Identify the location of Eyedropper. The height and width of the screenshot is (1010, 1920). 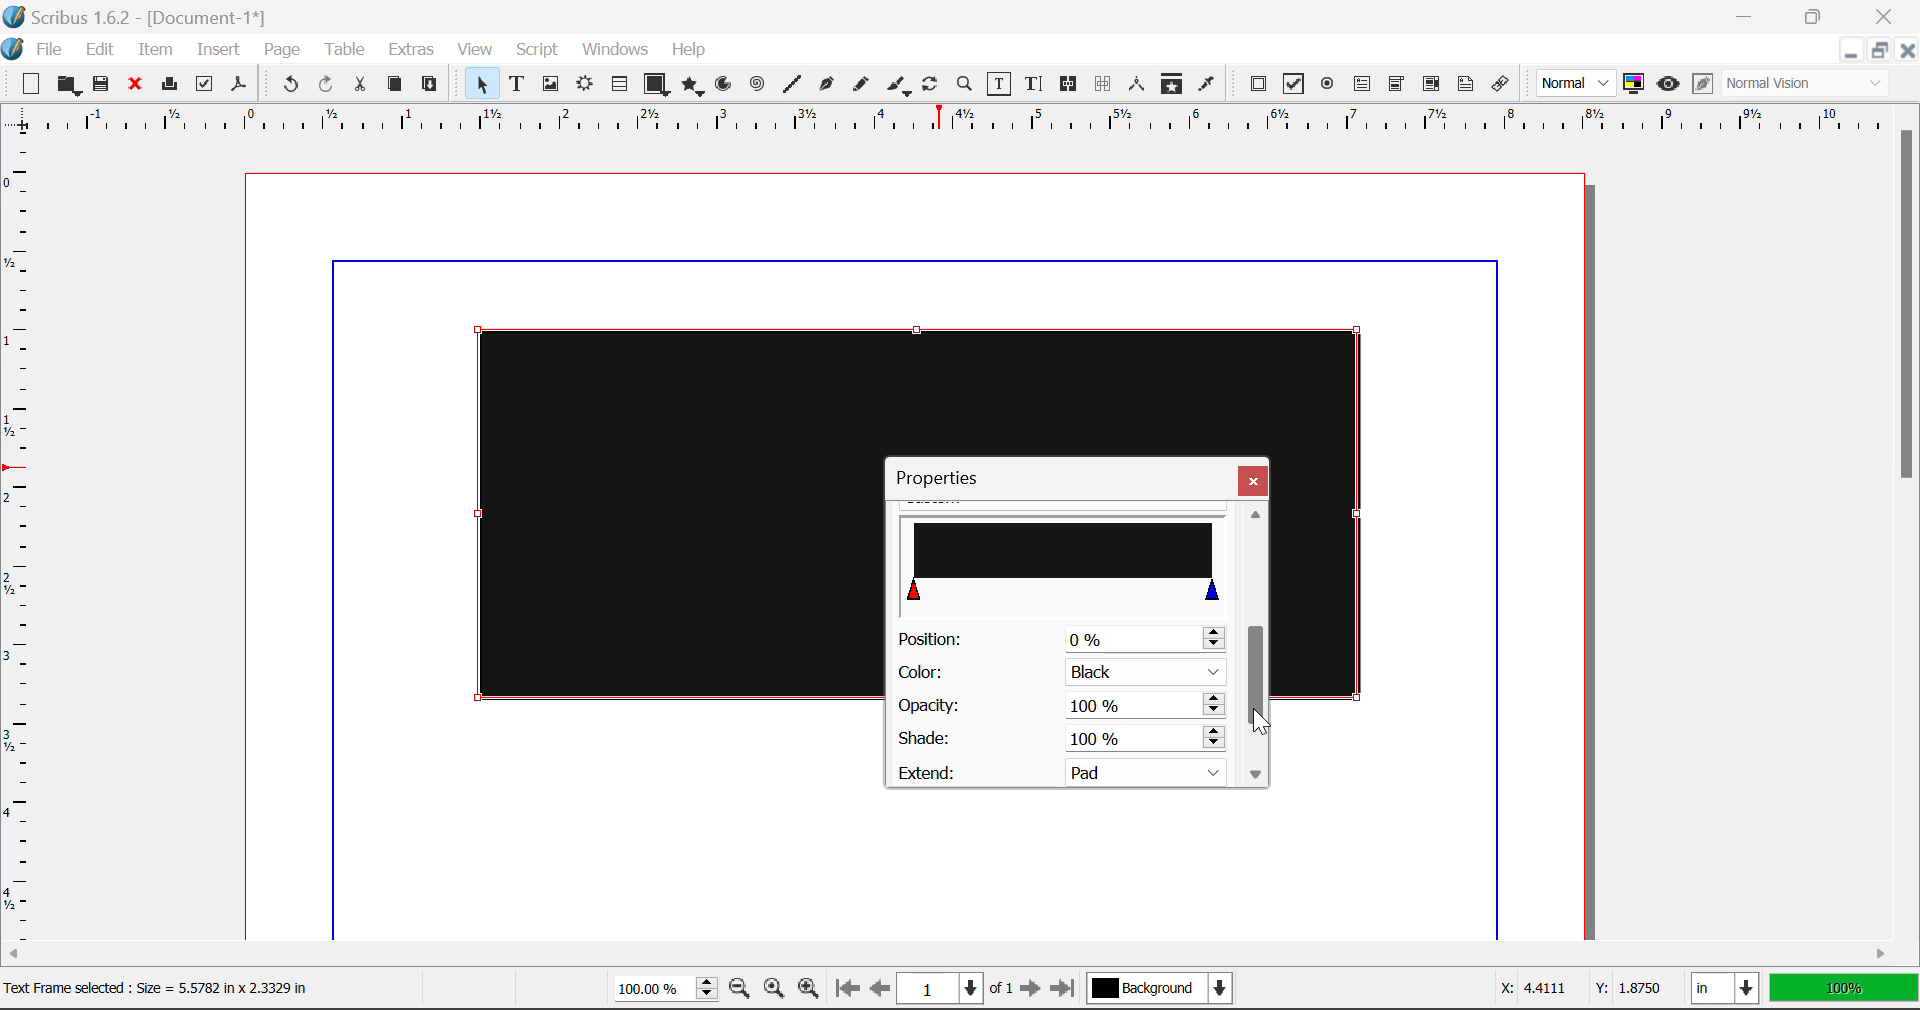
(1206, 87).